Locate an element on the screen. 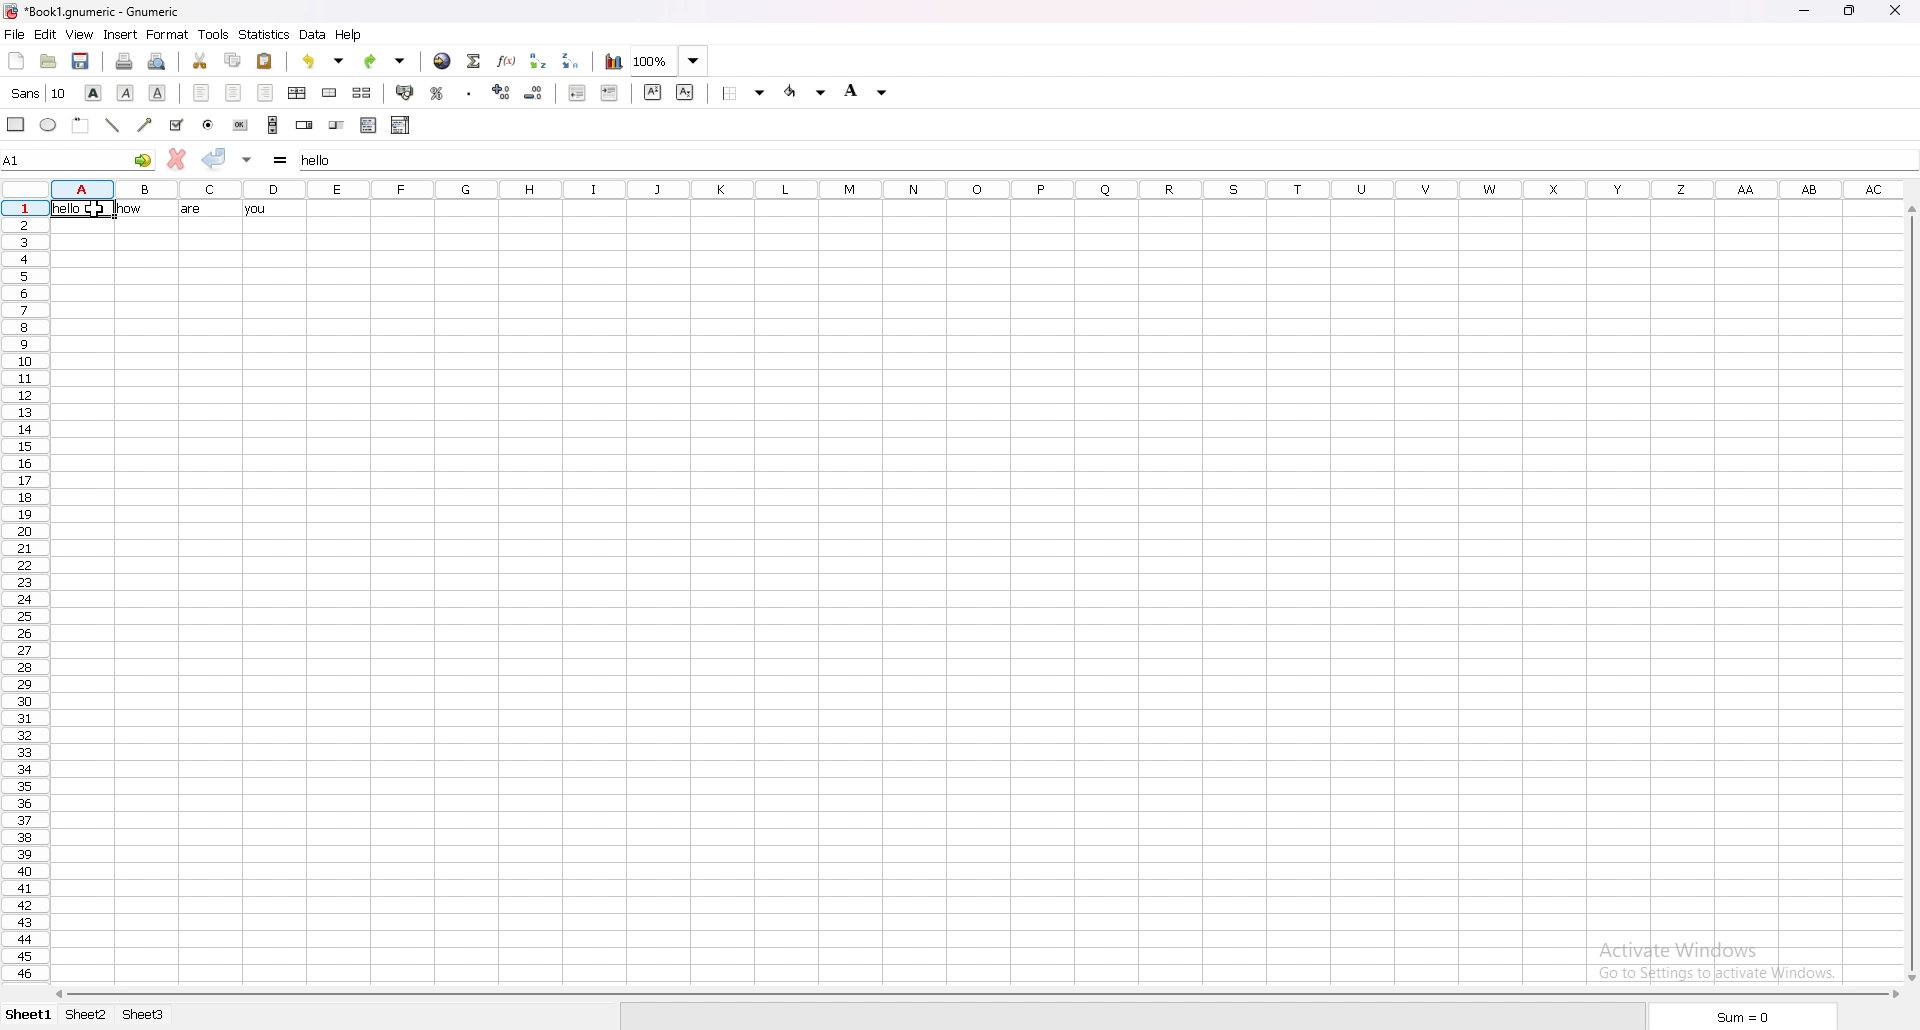  ellipse is located at coordinates (47, 125).